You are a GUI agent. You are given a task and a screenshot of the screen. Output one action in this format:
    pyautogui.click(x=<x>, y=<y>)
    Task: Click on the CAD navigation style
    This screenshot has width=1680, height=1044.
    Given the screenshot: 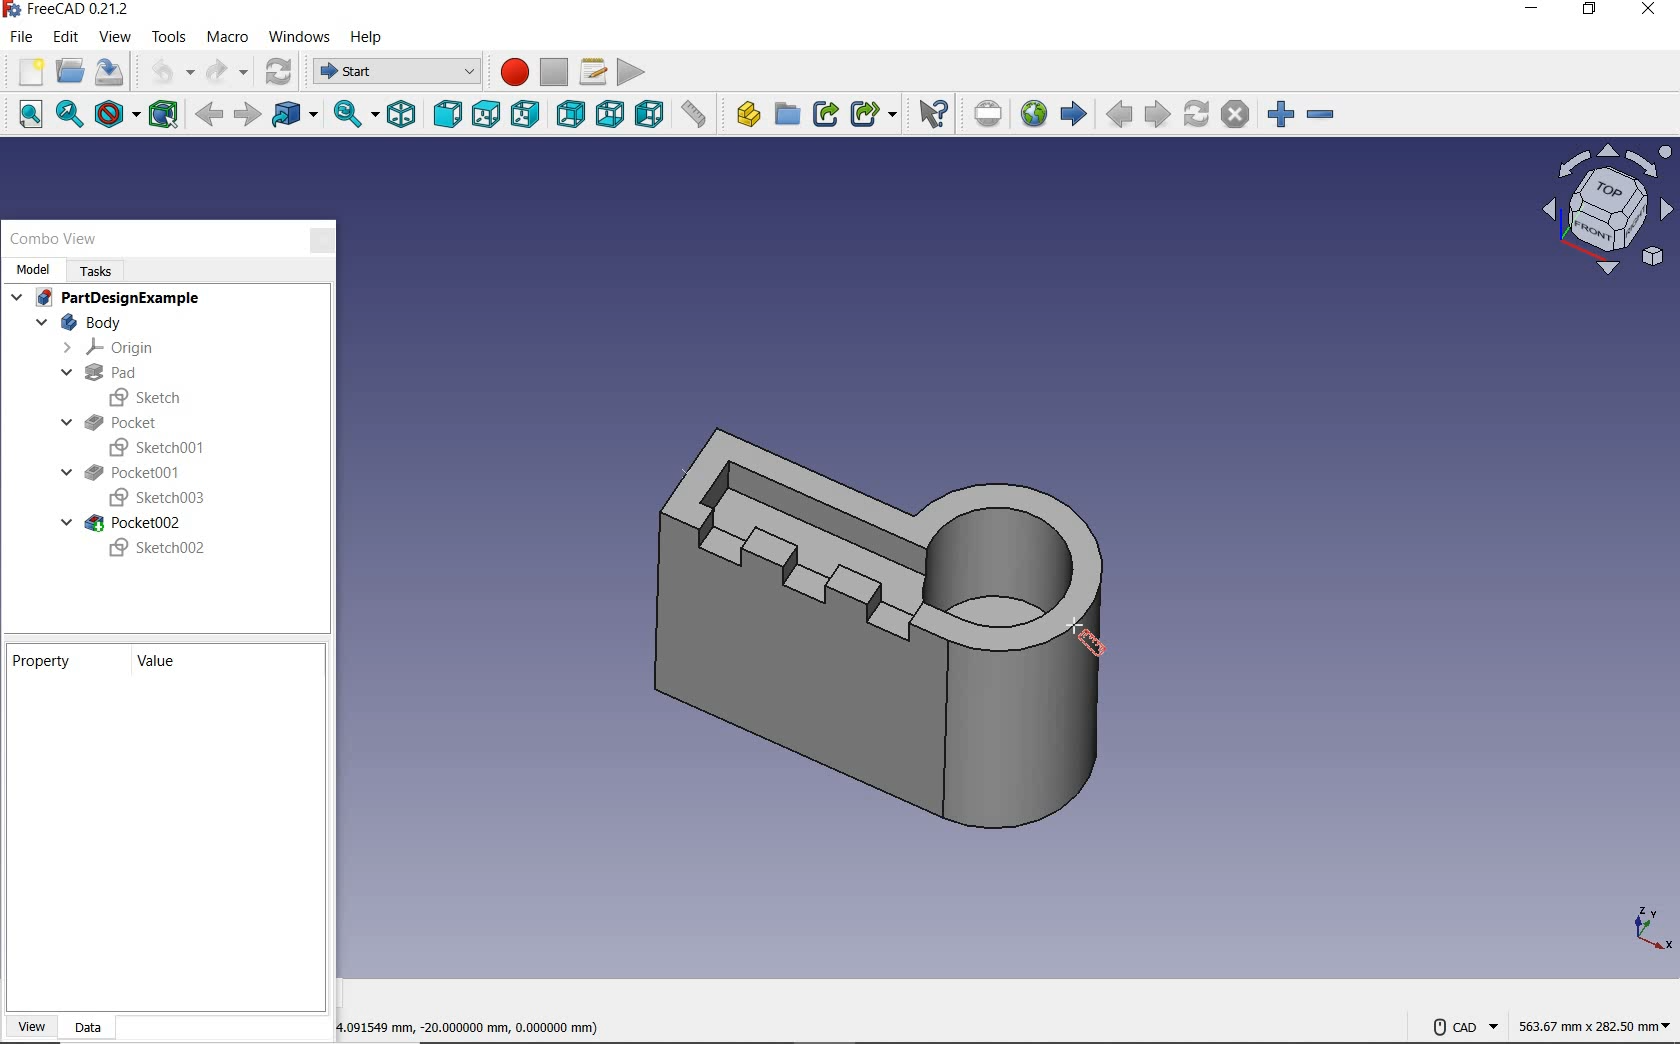 What is the action you would take?
    pyautogui.click(x=1464, y=1026)
    